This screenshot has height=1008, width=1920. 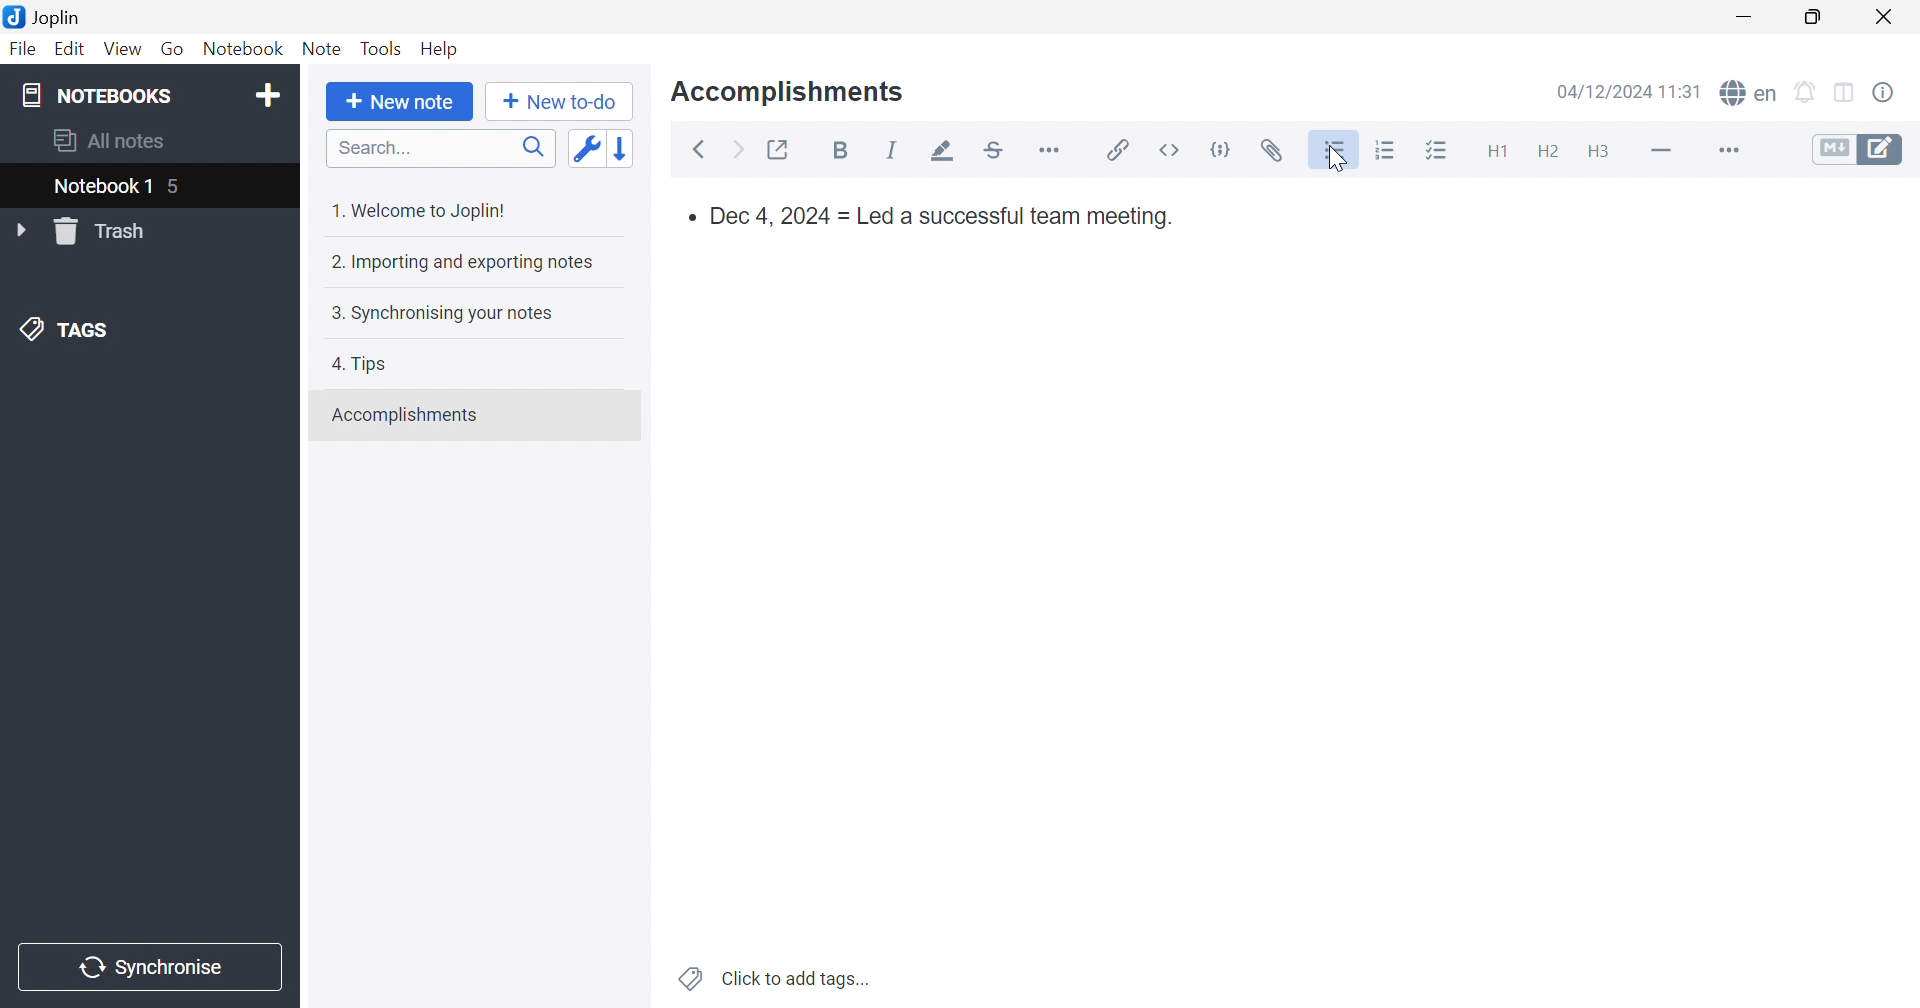 What do you see at coordinates (1858, 152) in the screenshot?
I see `Toggle editors` at bounding box center [1858, 152].